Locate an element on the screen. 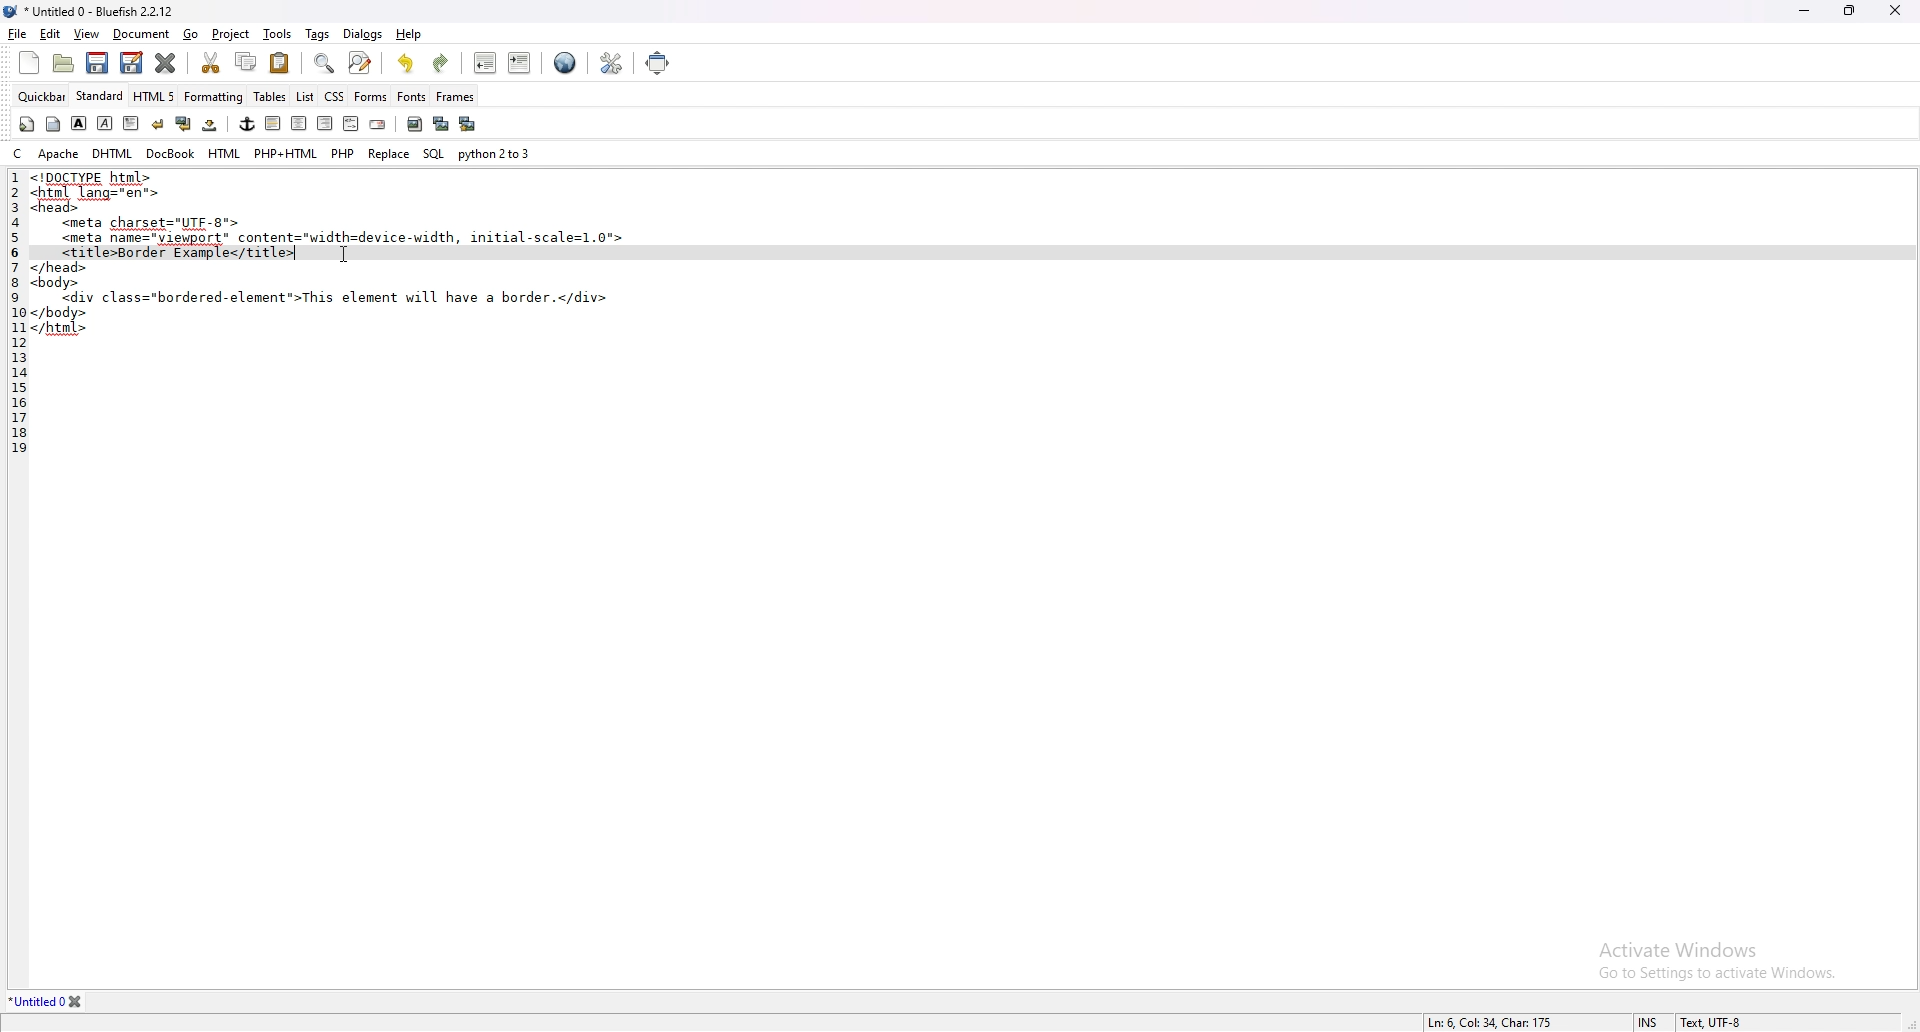 This screenshot has height=1032, width=1920. tables is located at coordinates (271, 96).